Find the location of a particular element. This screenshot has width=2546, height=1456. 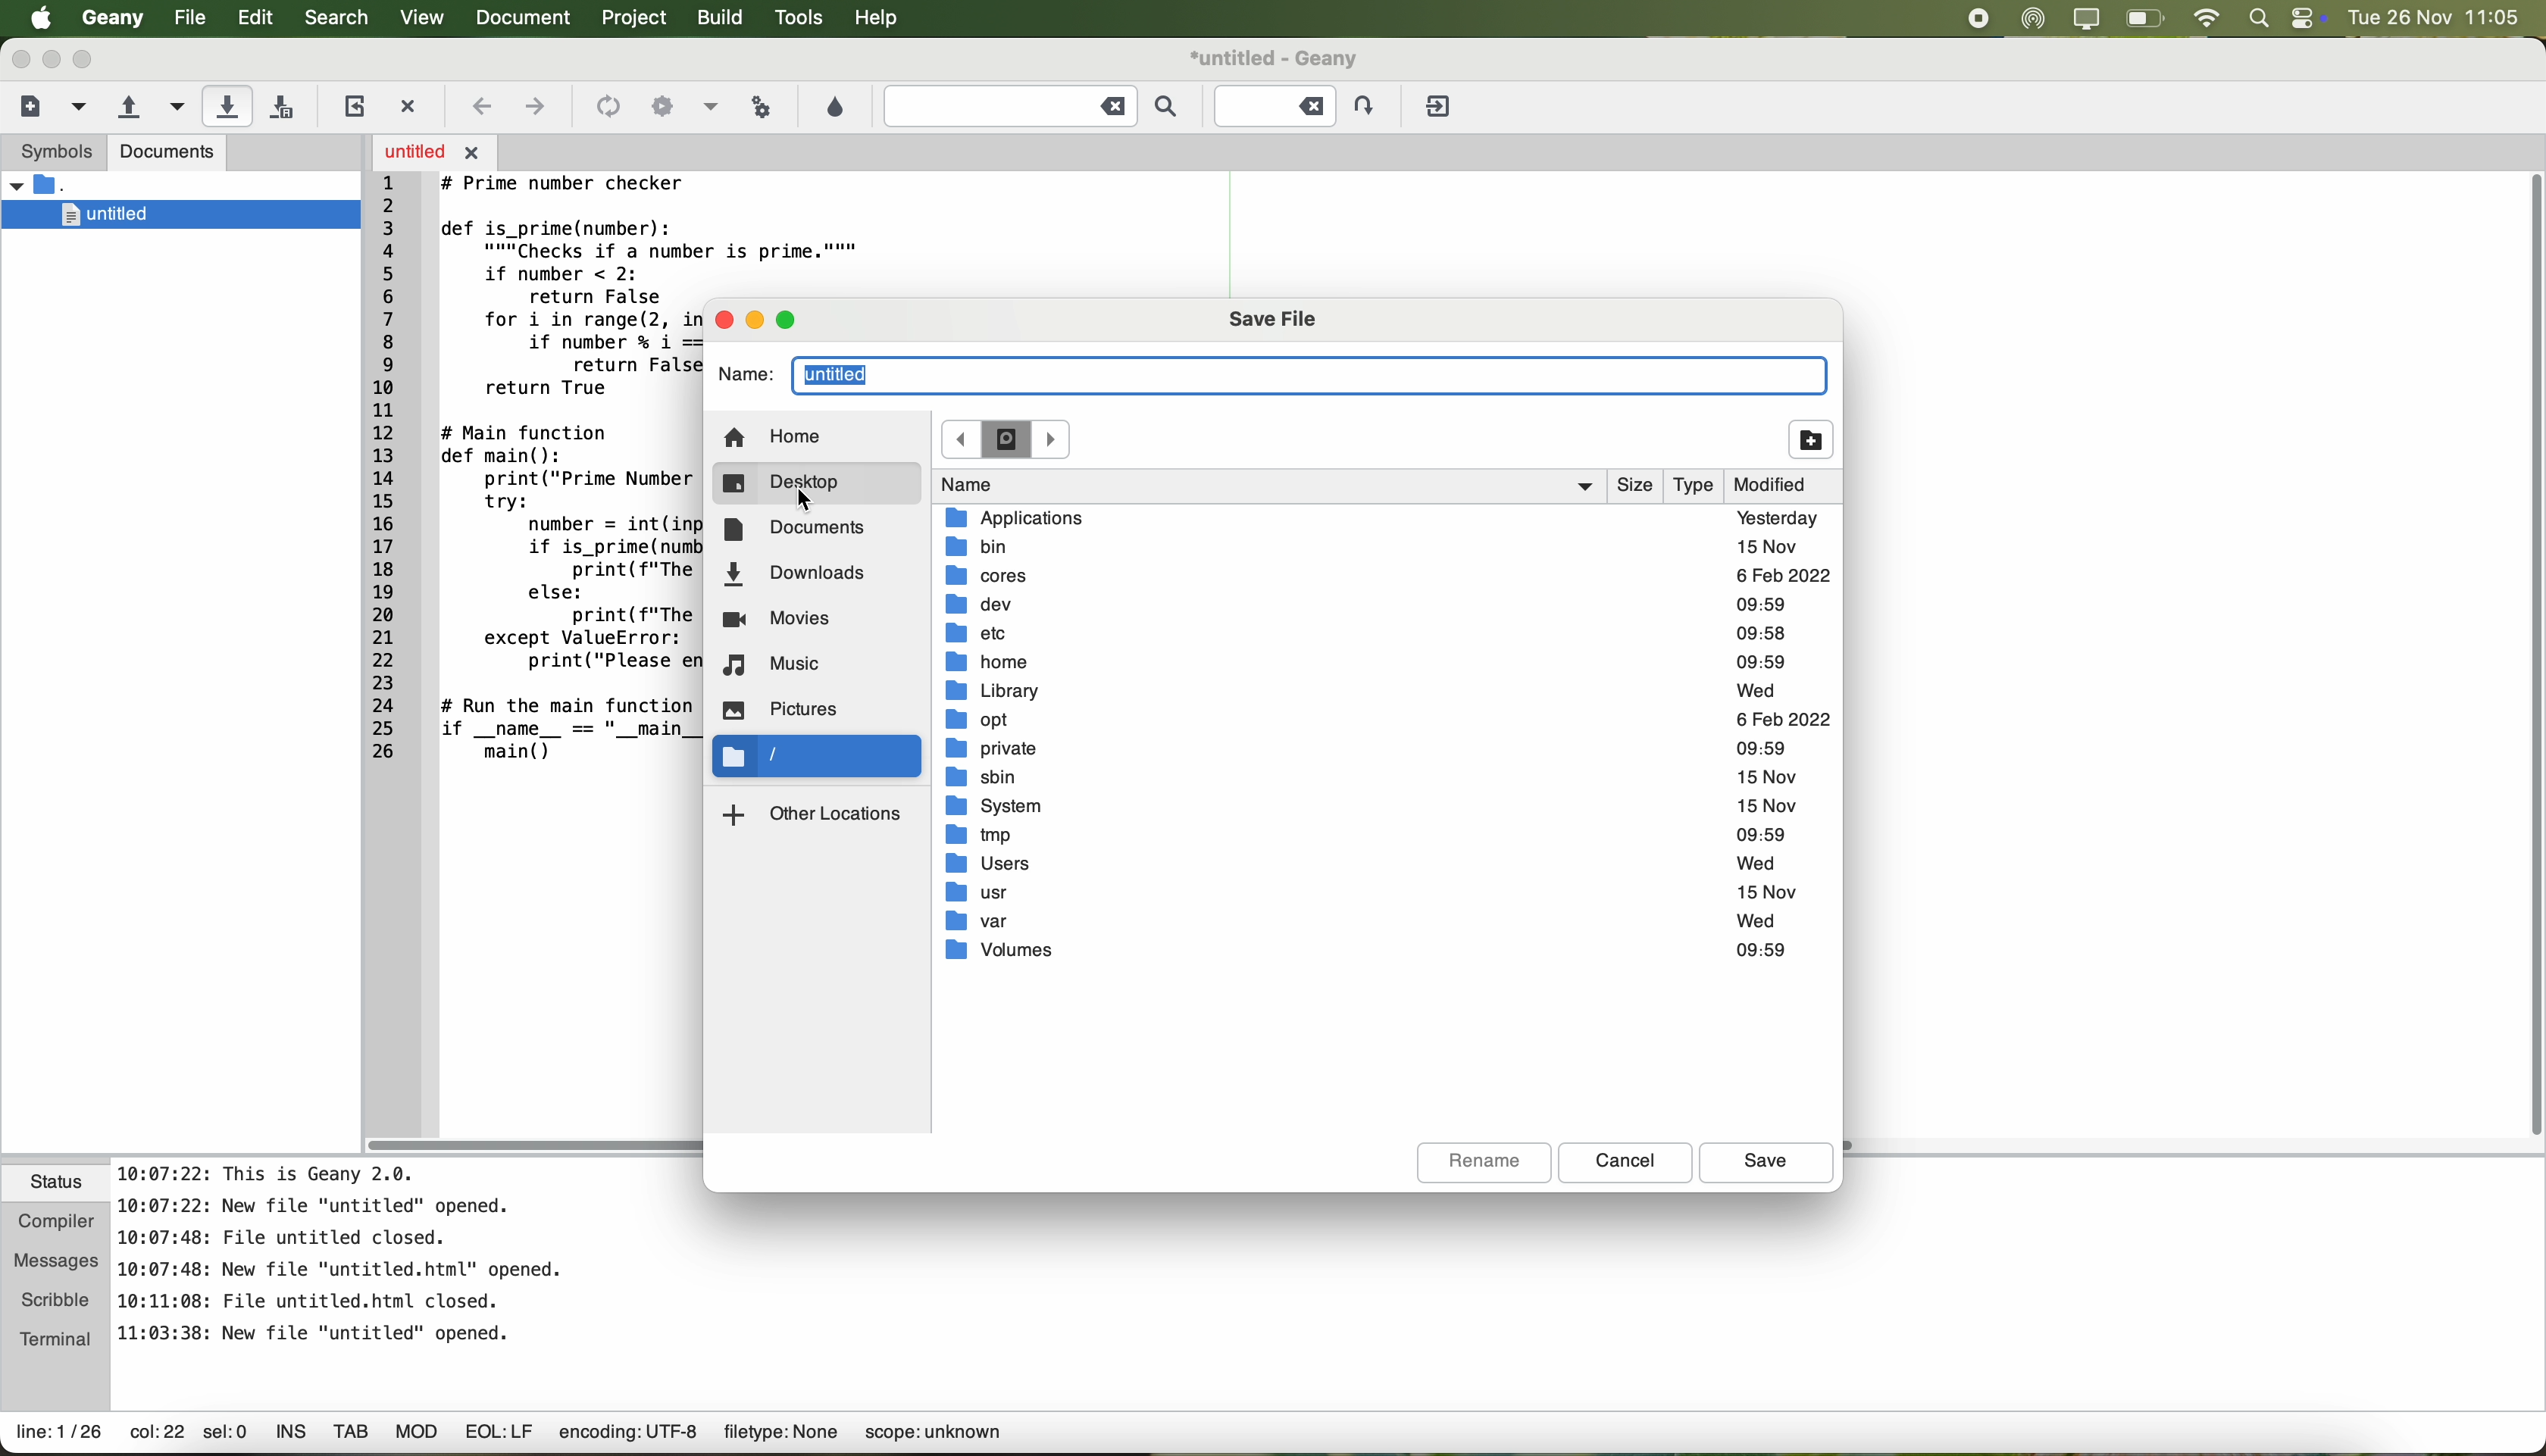

Jump to the entered line number is located at coordinates (1297, 104).